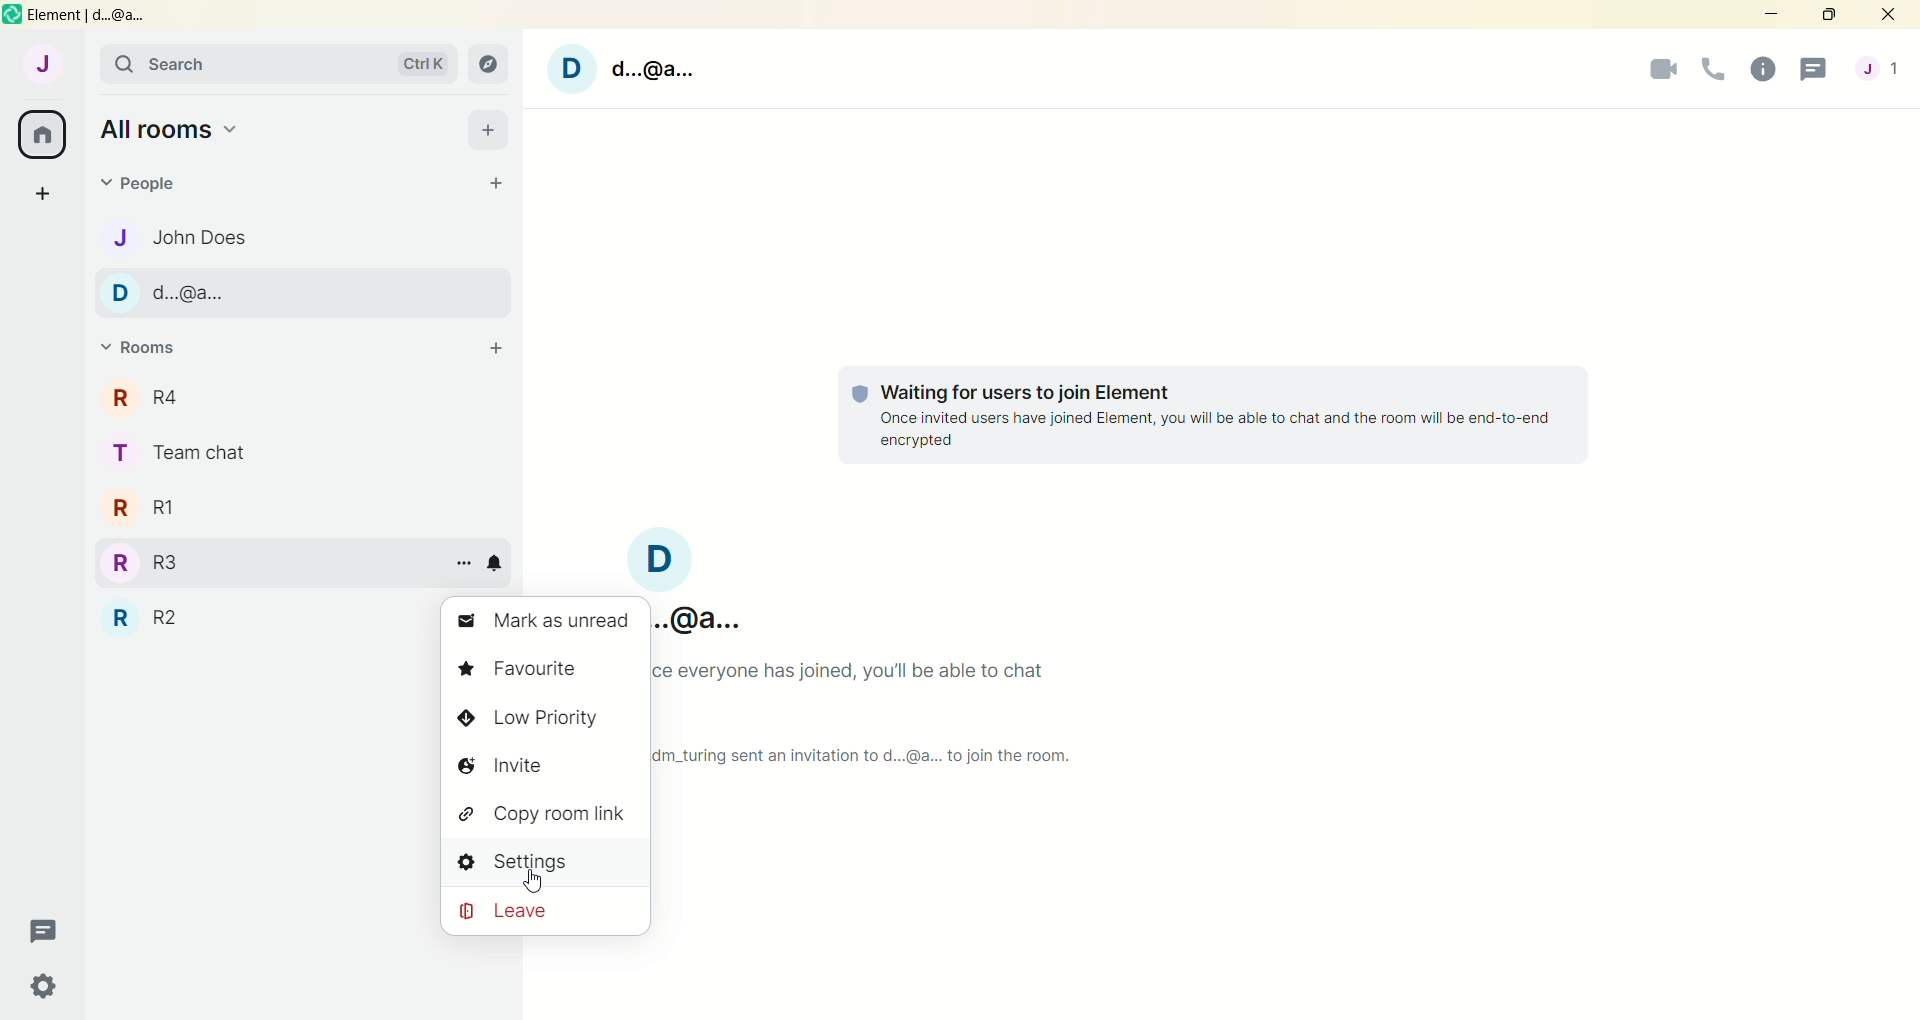 This screenshot has height=1020, width=1920. I want to click on dm_turing Send an invitation to d...@... to join the room, so click(885, 755).